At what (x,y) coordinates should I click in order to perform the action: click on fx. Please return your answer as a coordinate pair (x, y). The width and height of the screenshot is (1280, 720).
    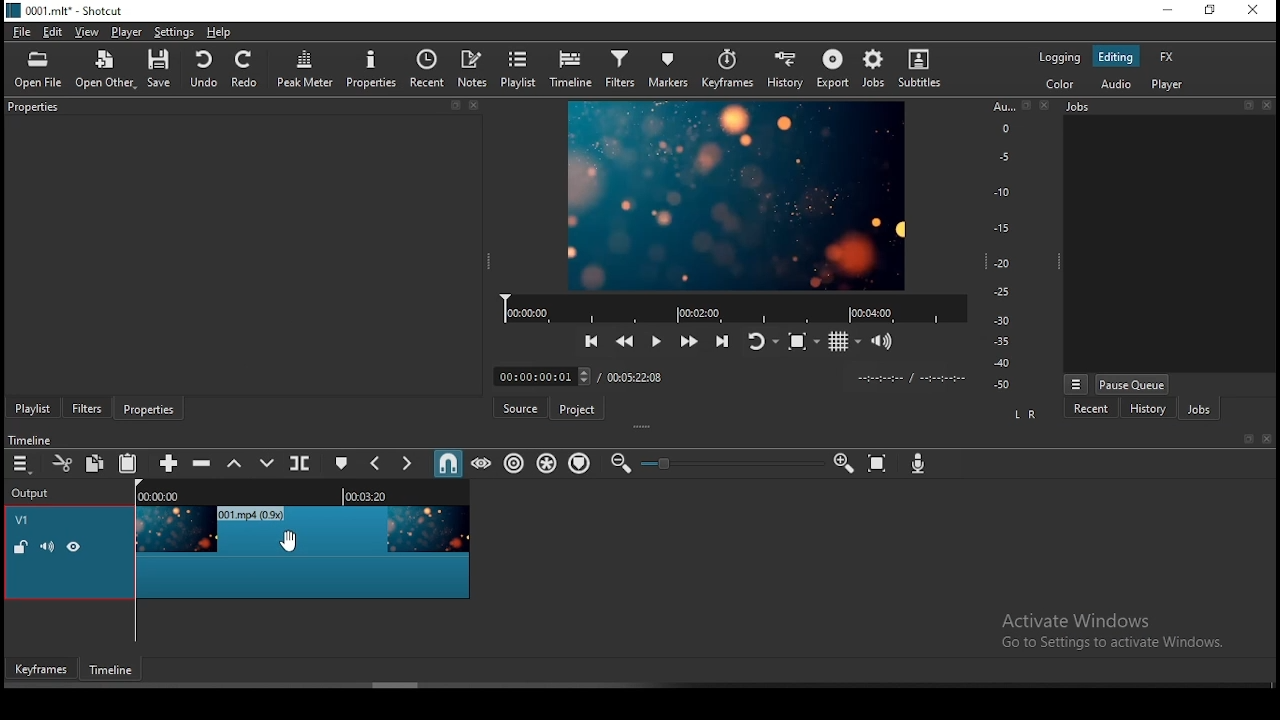
    Looking at the image, I should click on (1167, 58).